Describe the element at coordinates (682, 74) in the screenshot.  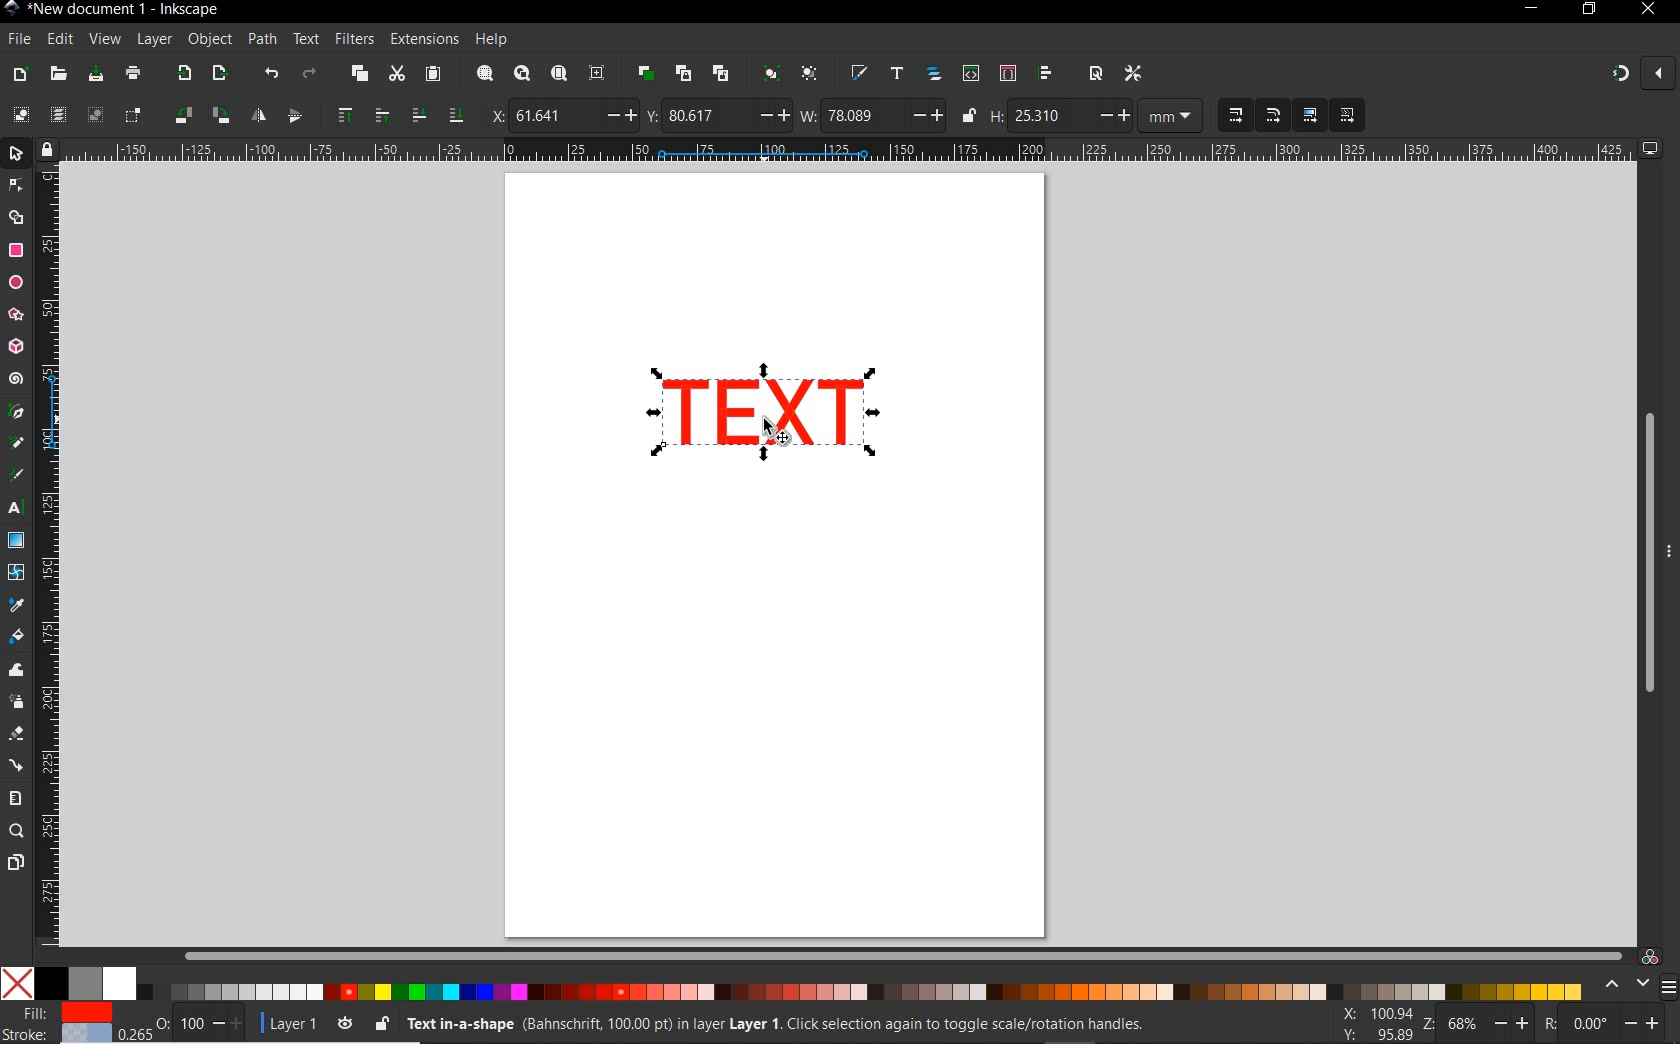
I see `create clone` at that location.